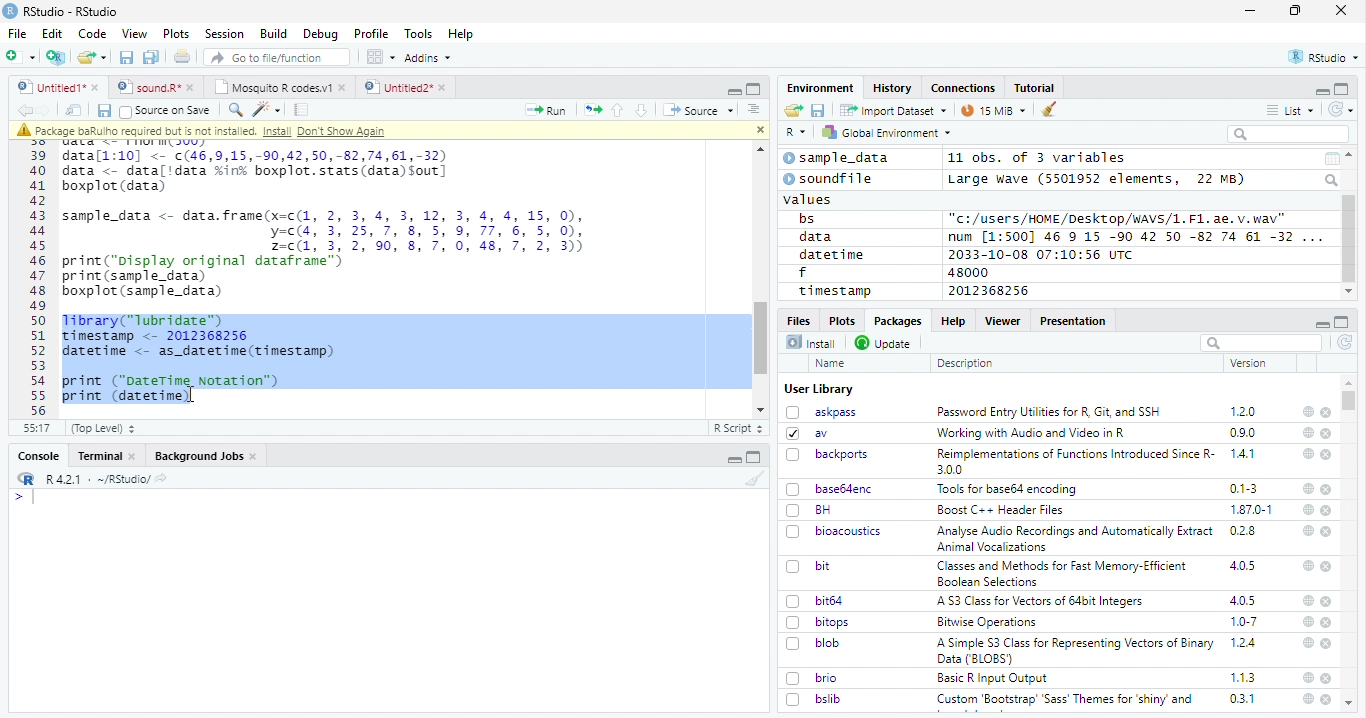 The height and width of the screenshot is (718, 1366). What do you see at coordinates (1350, 239) in the screenshot?
I see `Scroll bar` at bounding box center [1350, 239].